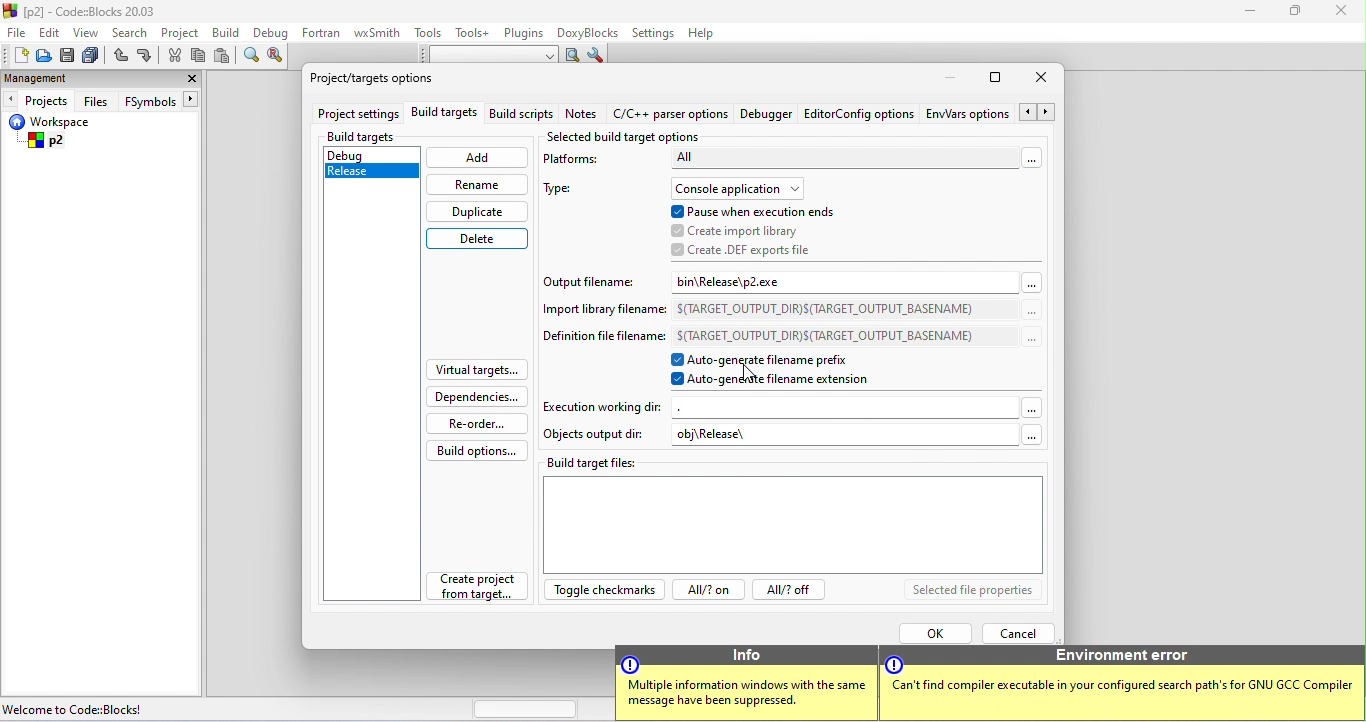 Image resolution: width=1366 pixels, height=722 pixels. Describe the element at coordinates (272, 35) in the screenshot. I see `debug` at that location.